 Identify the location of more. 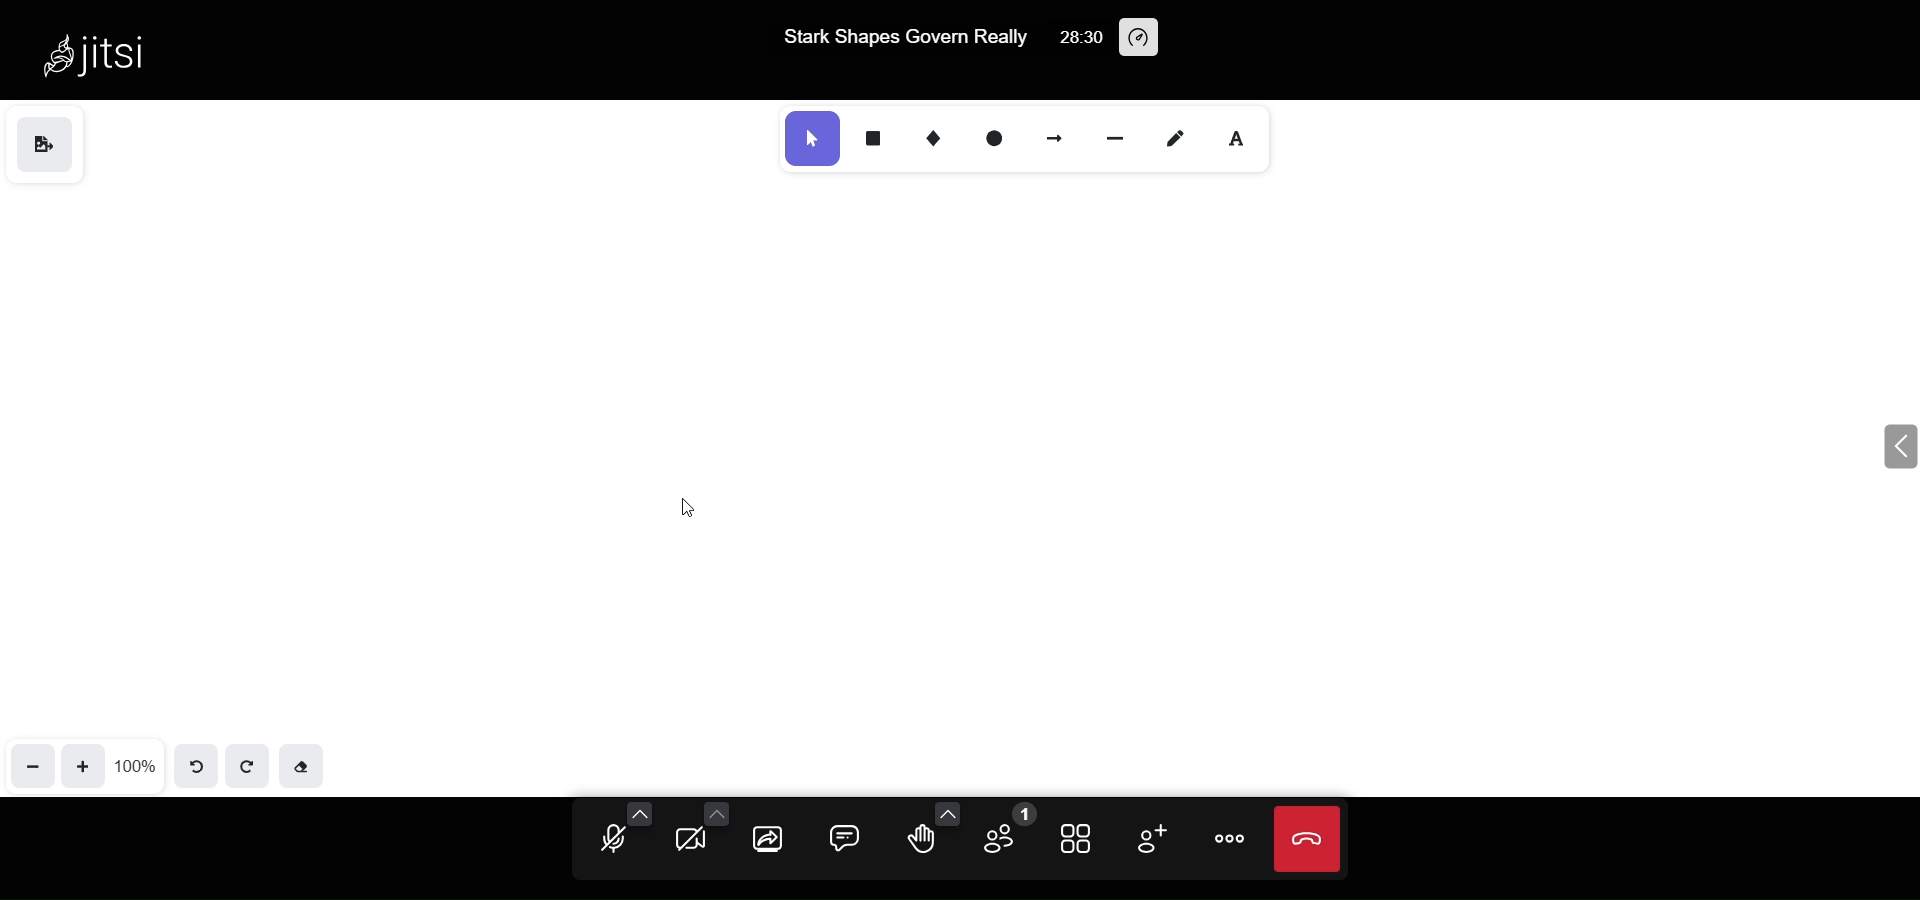
(1232, 841).